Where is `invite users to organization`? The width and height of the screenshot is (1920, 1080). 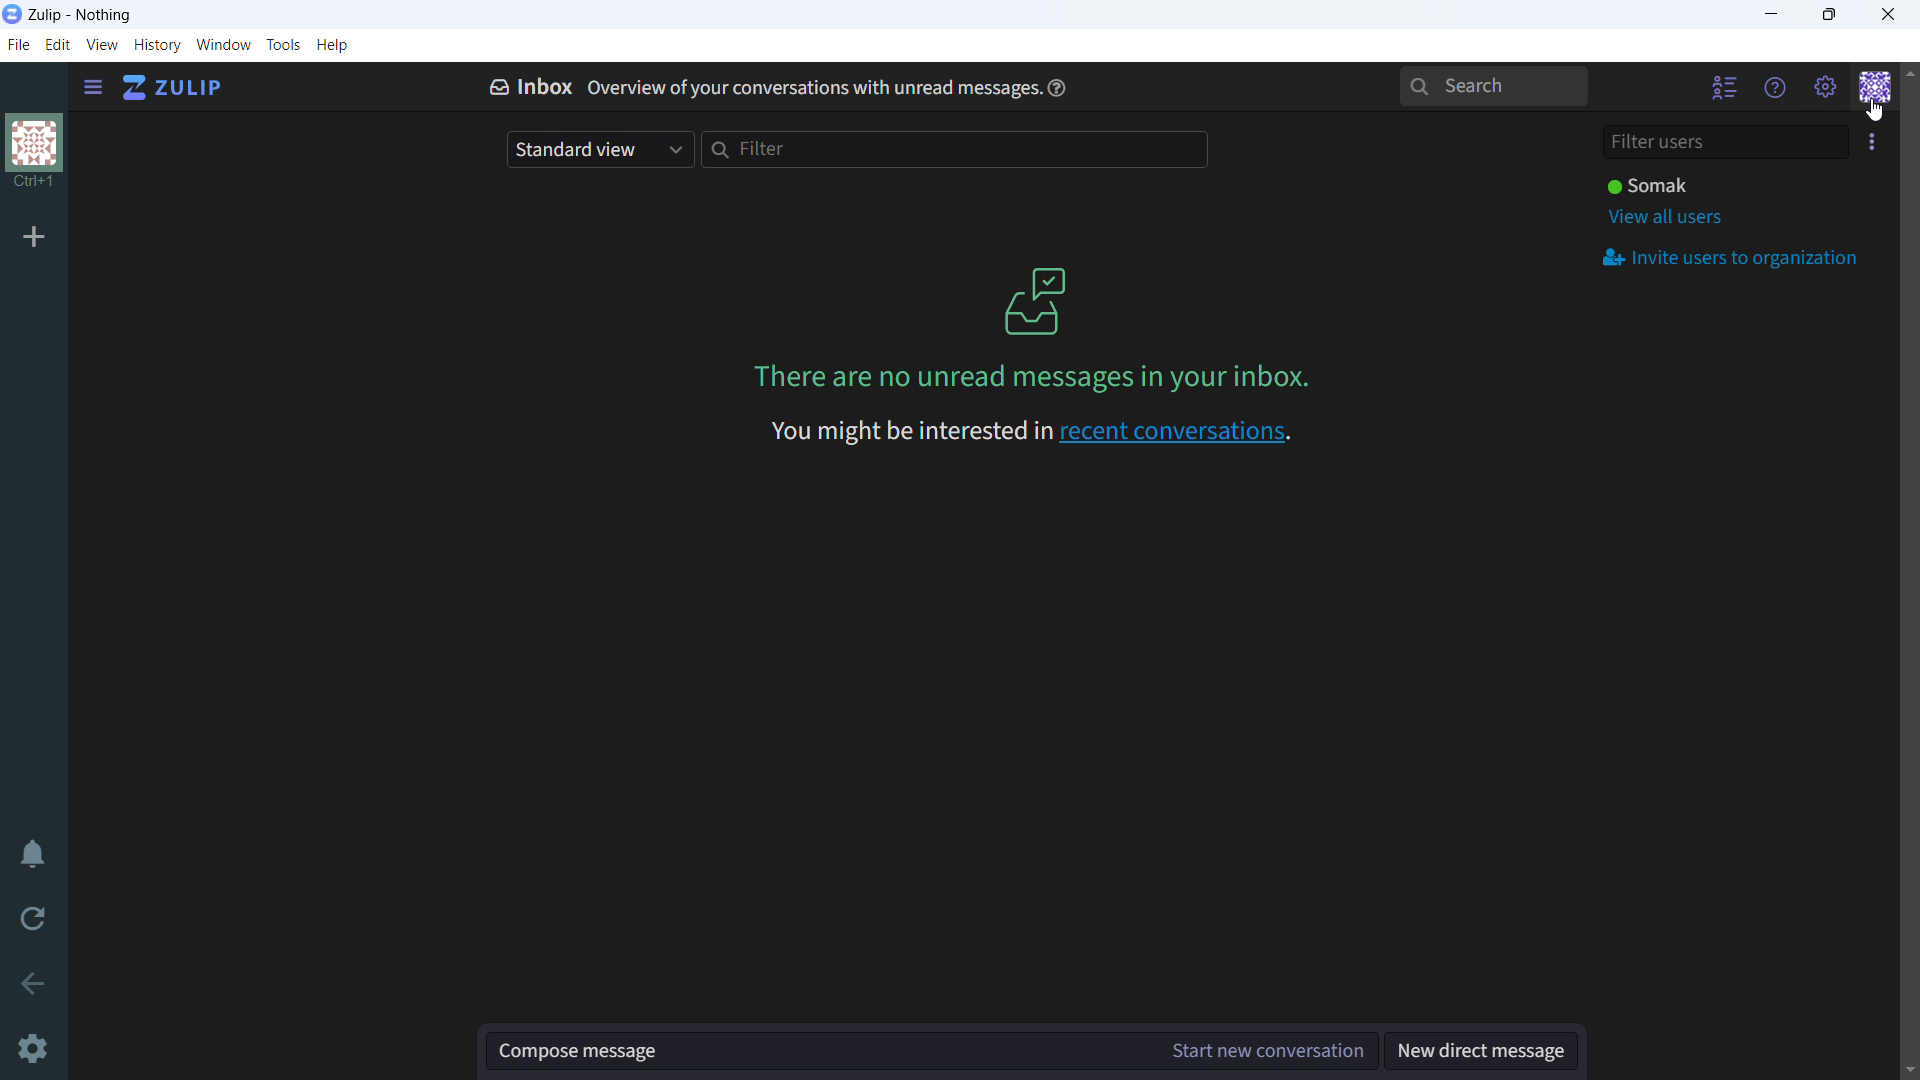
invite users to organization is located at coordinates (1870, 143).